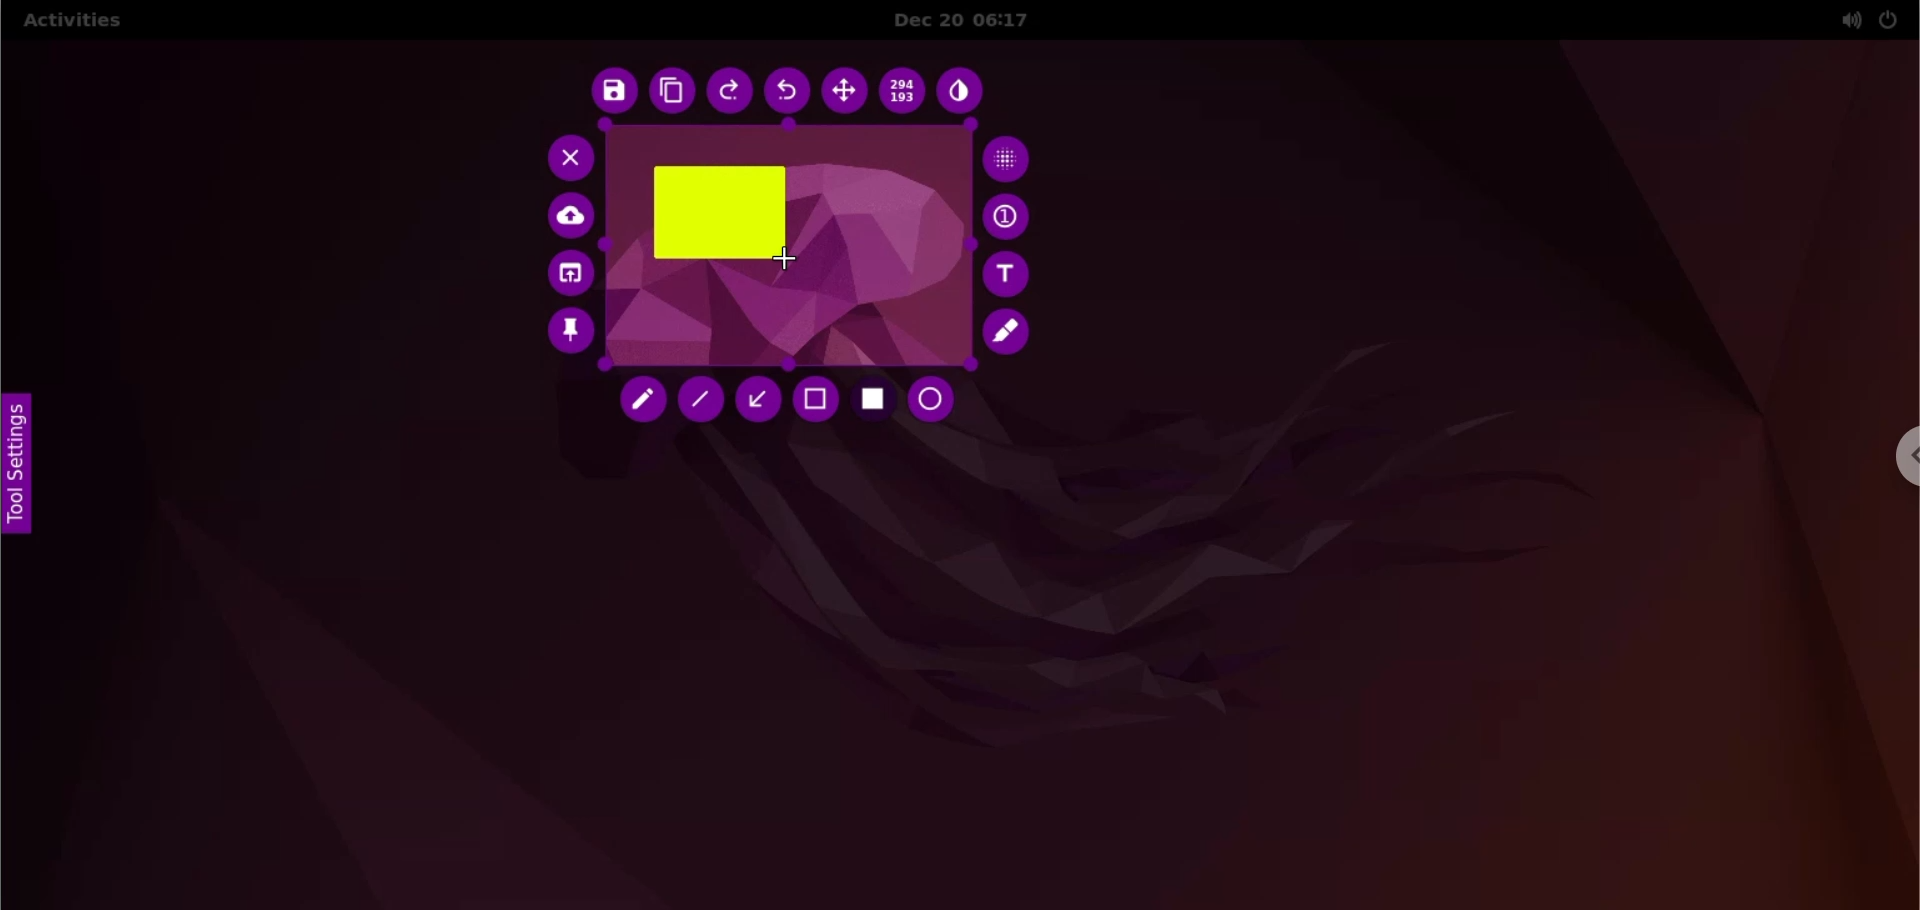 This screenshot has height=910, width=1920. What do you see at coordinates (71, 23) in the screenshot?
I see `activities` at bounding box center [71, 23].